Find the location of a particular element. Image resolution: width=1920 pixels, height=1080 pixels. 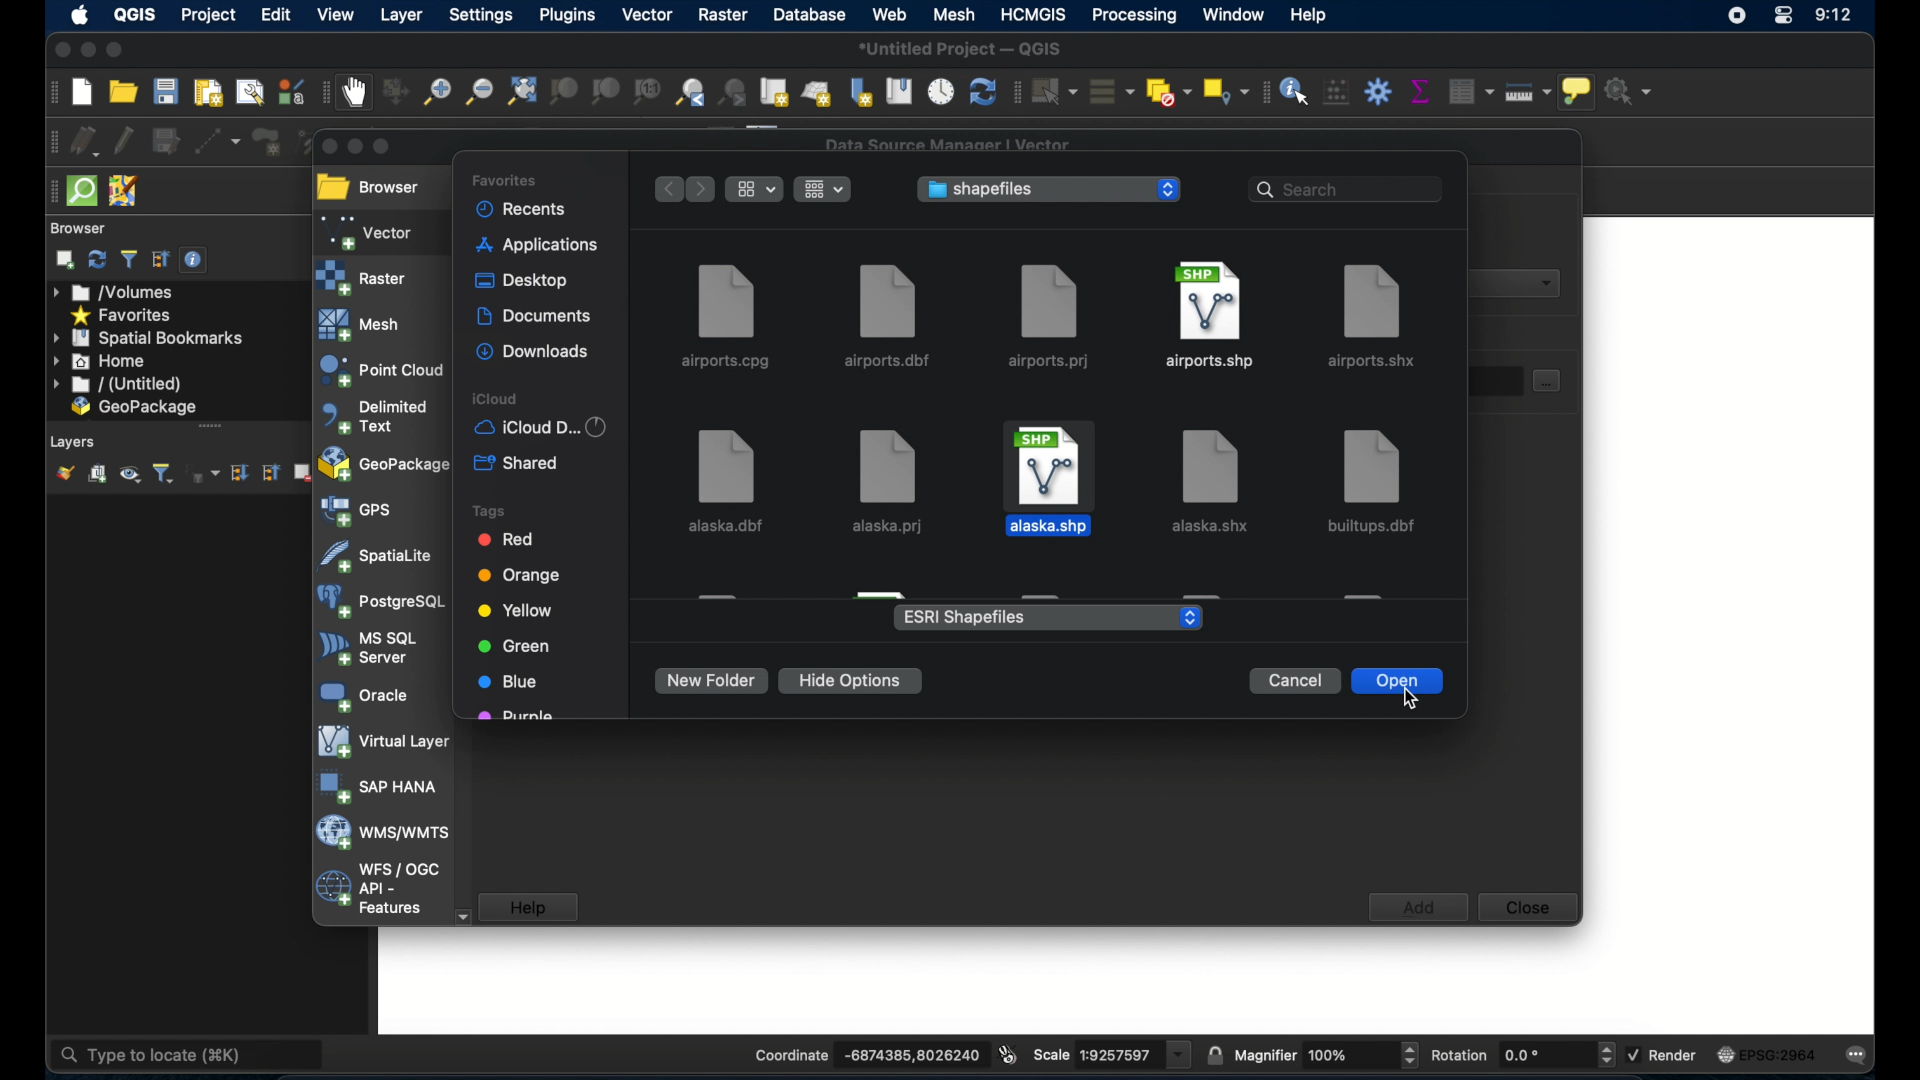

rotation is located at coordinates (1523, 1055).